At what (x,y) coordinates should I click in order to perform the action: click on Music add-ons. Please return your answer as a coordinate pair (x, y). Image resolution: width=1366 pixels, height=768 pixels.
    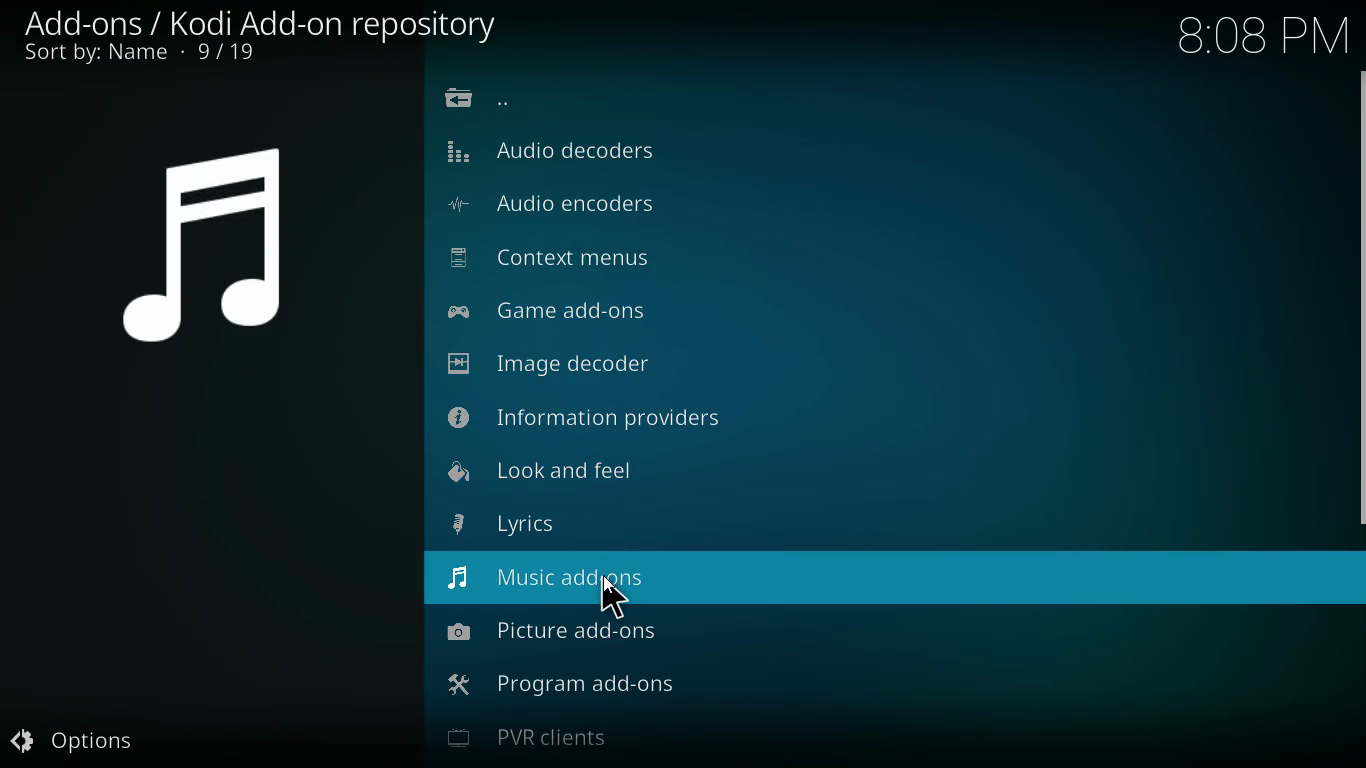
    Looking at the image, I should click on (569, 577).